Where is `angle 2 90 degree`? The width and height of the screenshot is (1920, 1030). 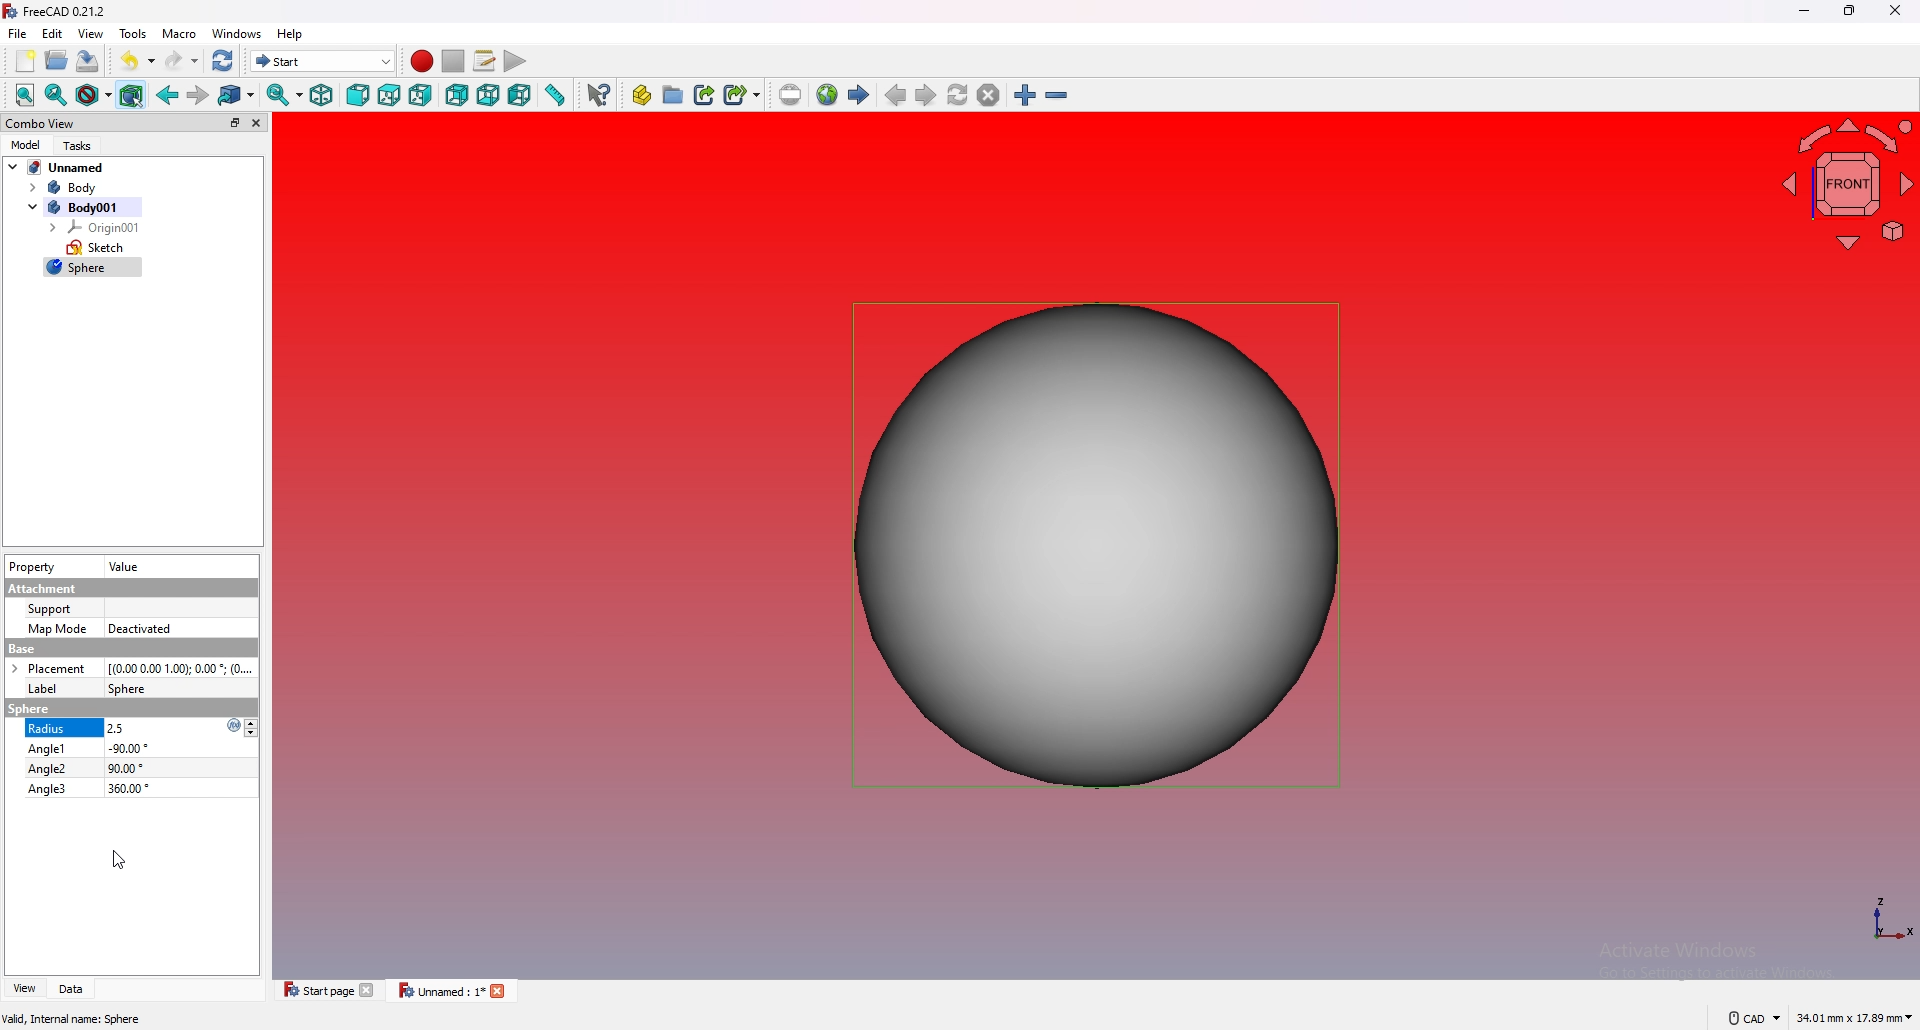 angle 2 90 degree is located at coordinates (86, 768).